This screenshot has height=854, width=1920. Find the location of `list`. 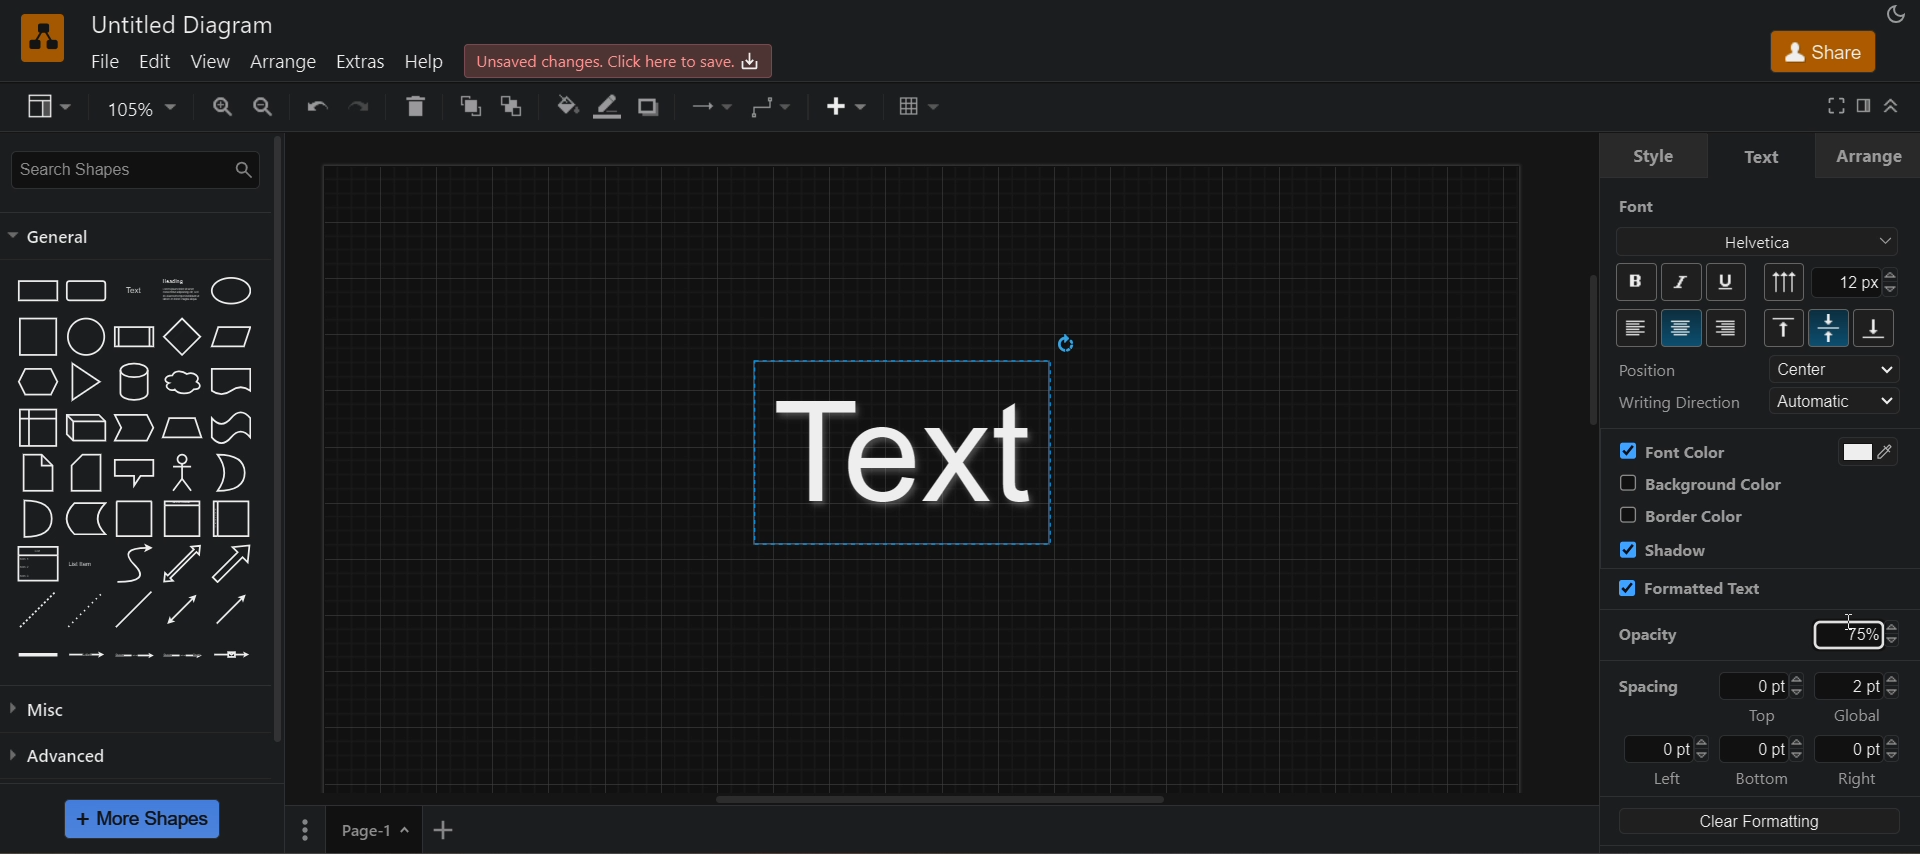

list is located at coordinates (38, 563).